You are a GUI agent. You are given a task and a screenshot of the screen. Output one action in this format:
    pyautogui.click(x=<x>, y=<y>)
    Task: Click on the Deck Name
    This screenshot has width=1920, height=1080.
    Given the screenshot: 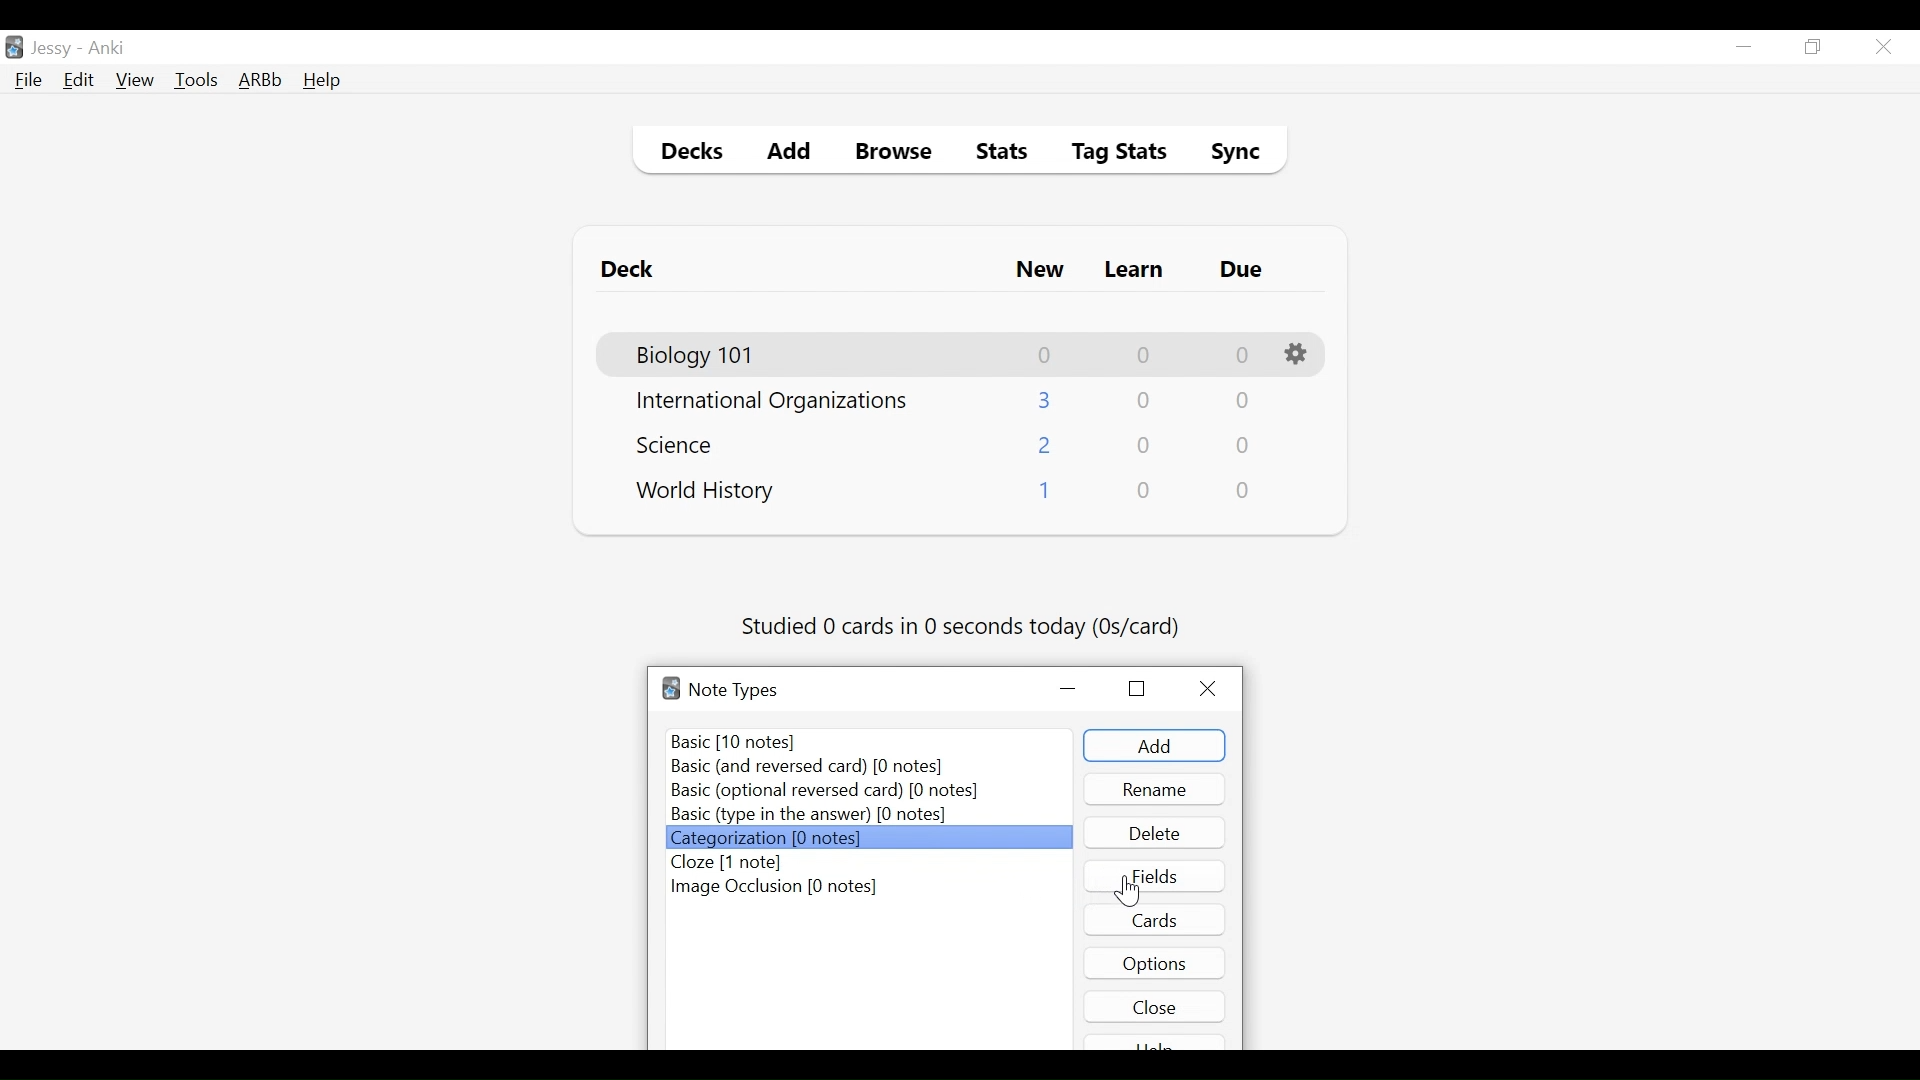 What is the action you would take?
    pyautogui.click(x=681, y=444)
    